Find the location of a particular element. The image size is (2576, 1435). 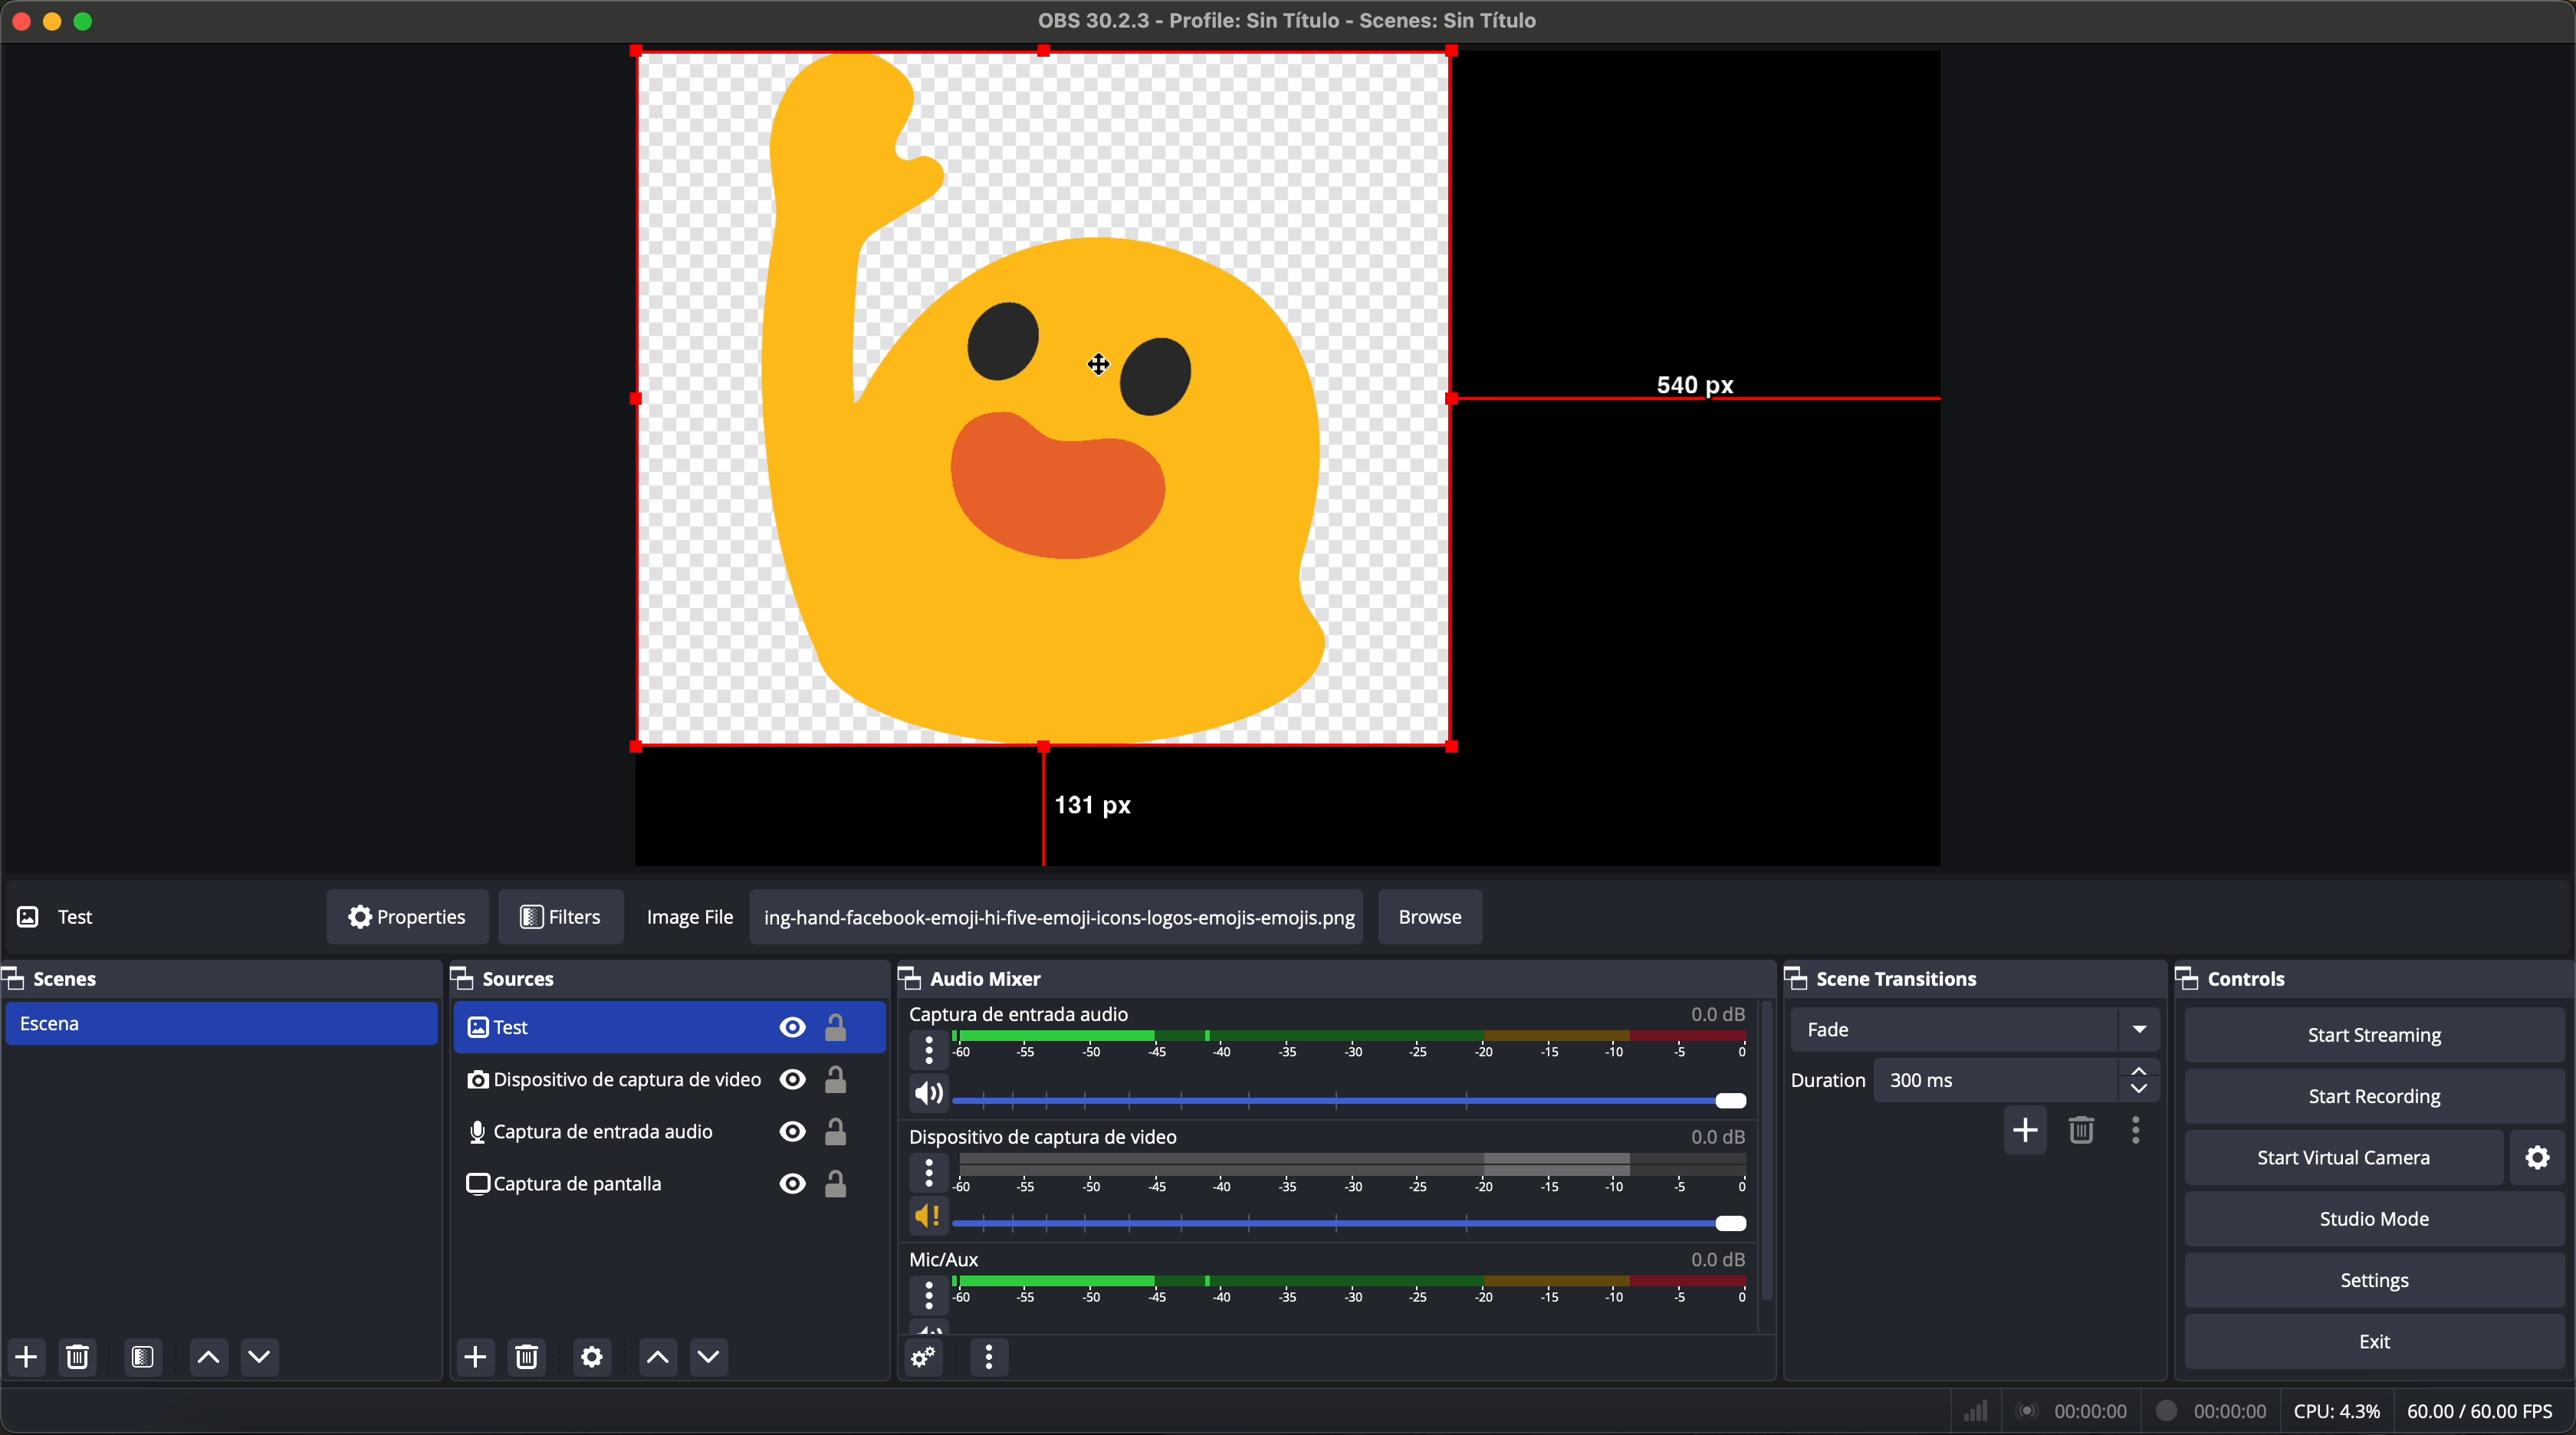

start virtual camera is located at coordinates (2344, 1157).